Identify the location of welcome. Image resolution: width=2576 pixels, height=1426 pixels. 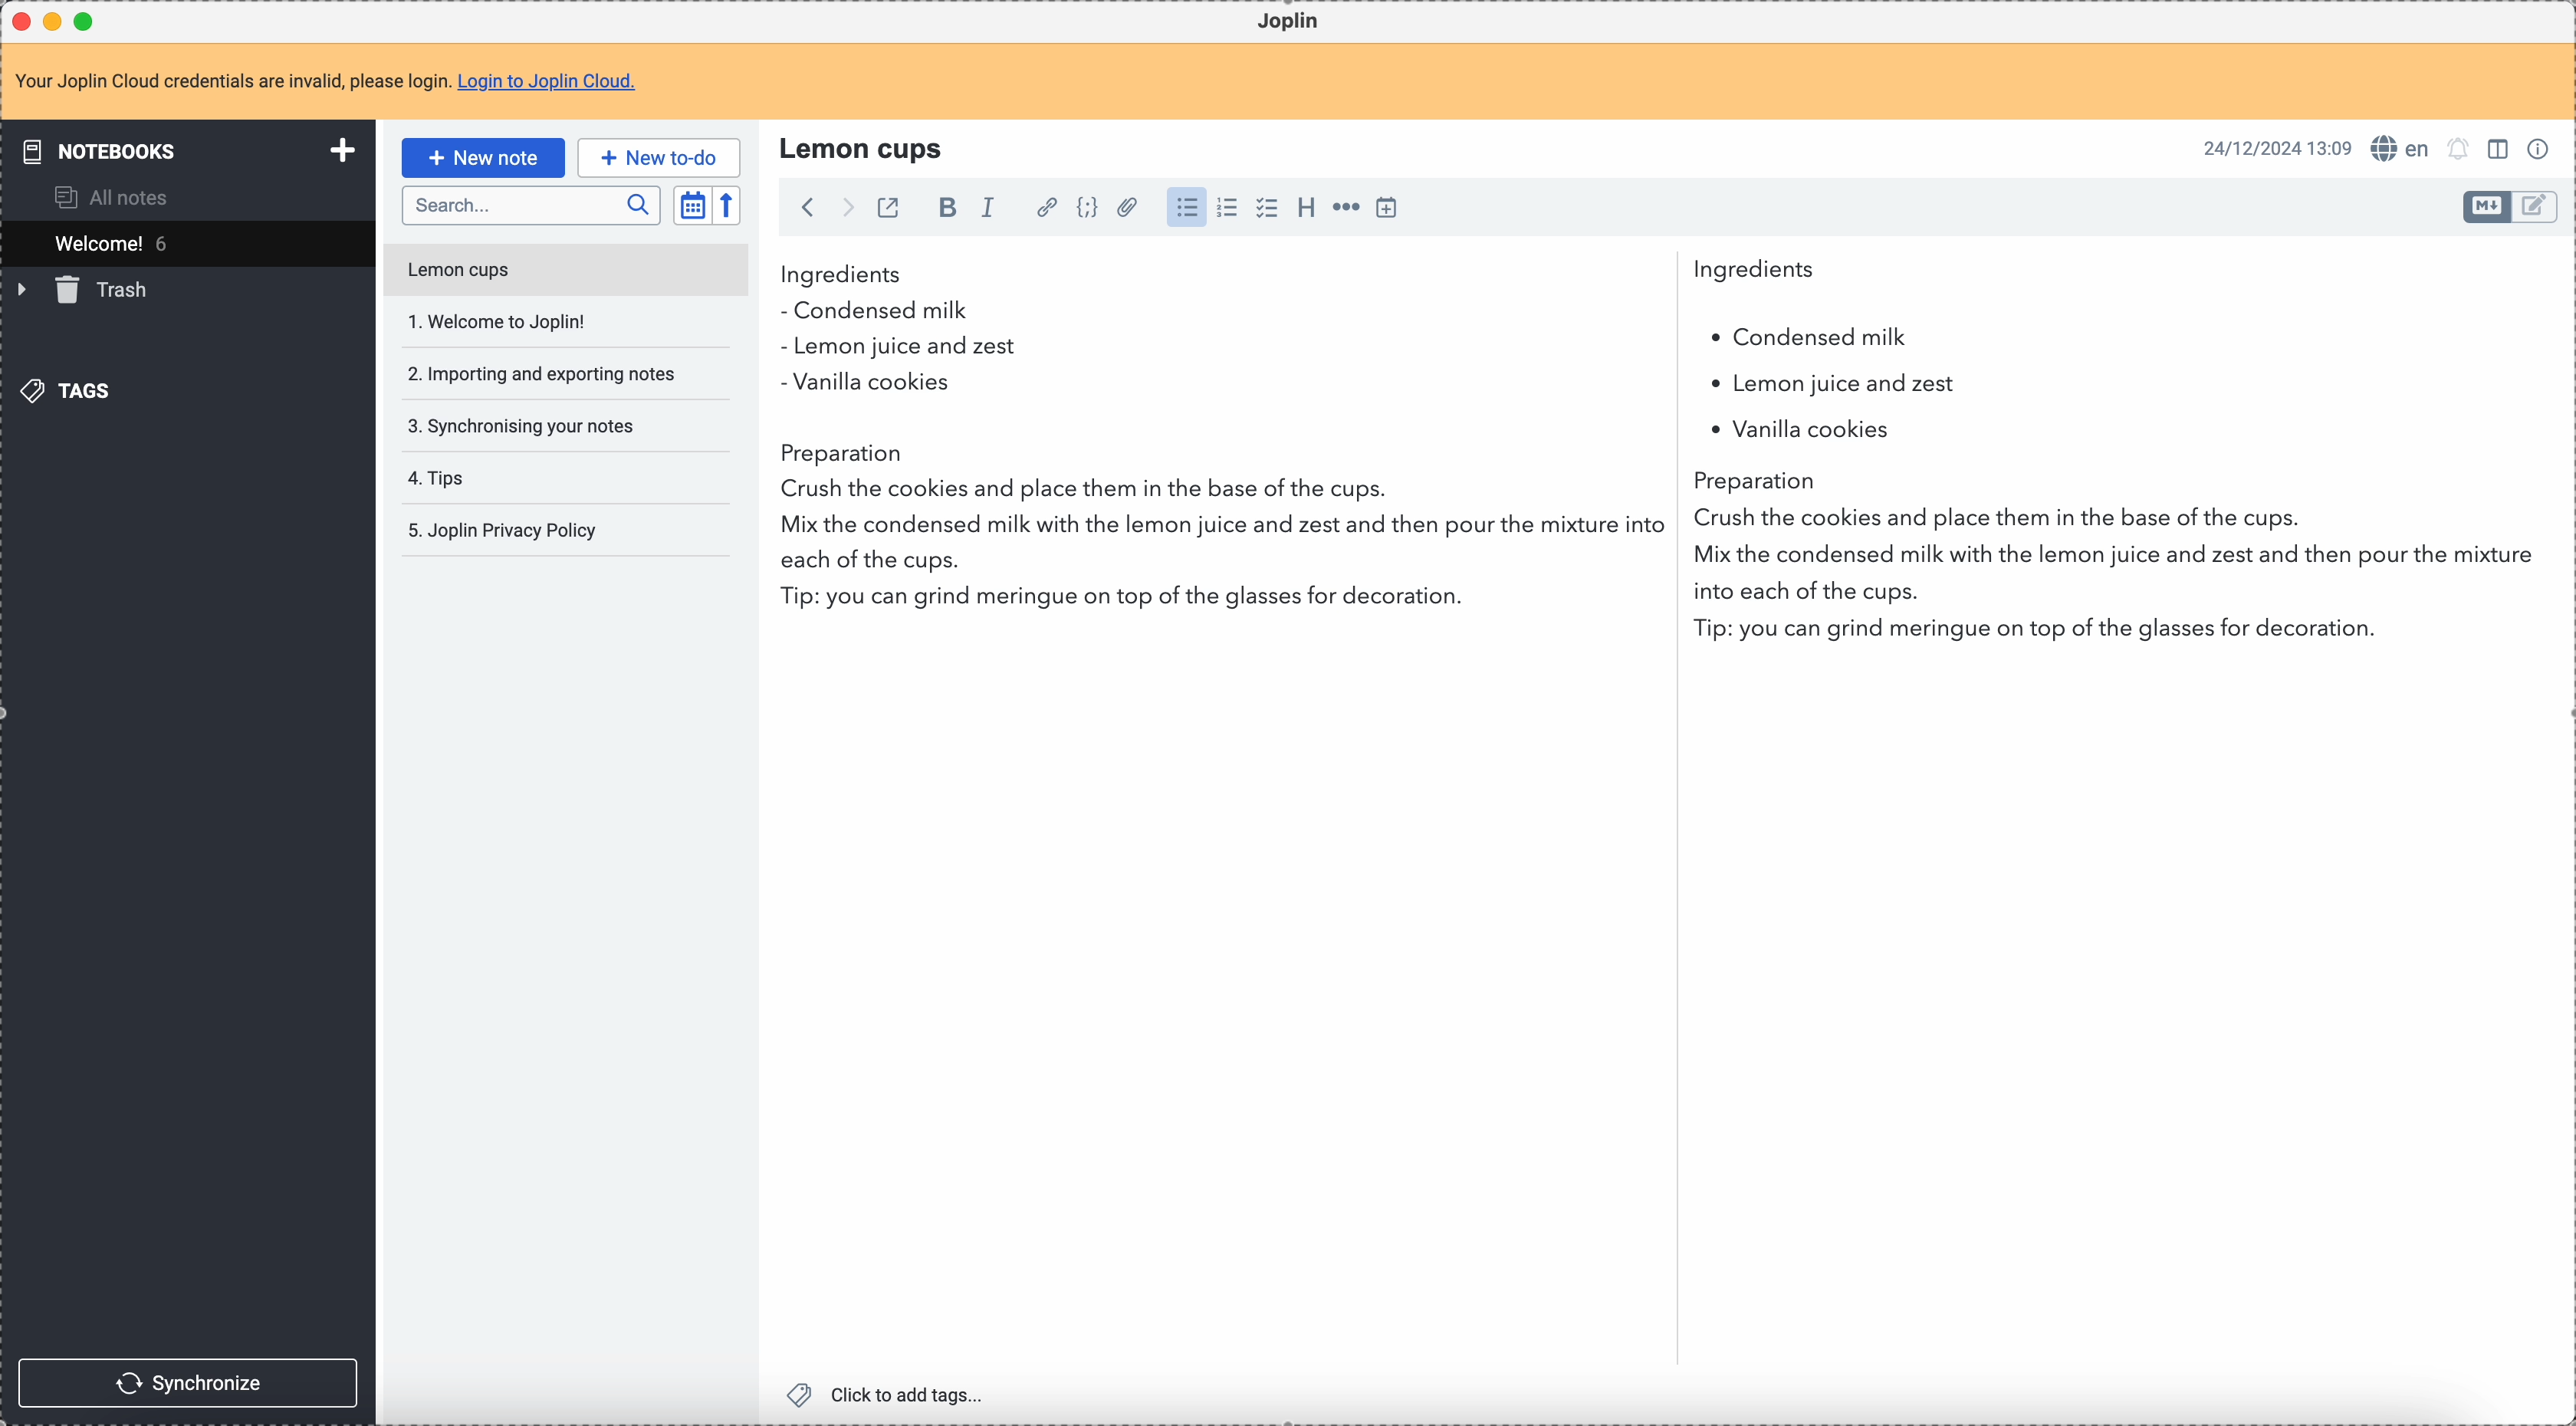
(187, 243).